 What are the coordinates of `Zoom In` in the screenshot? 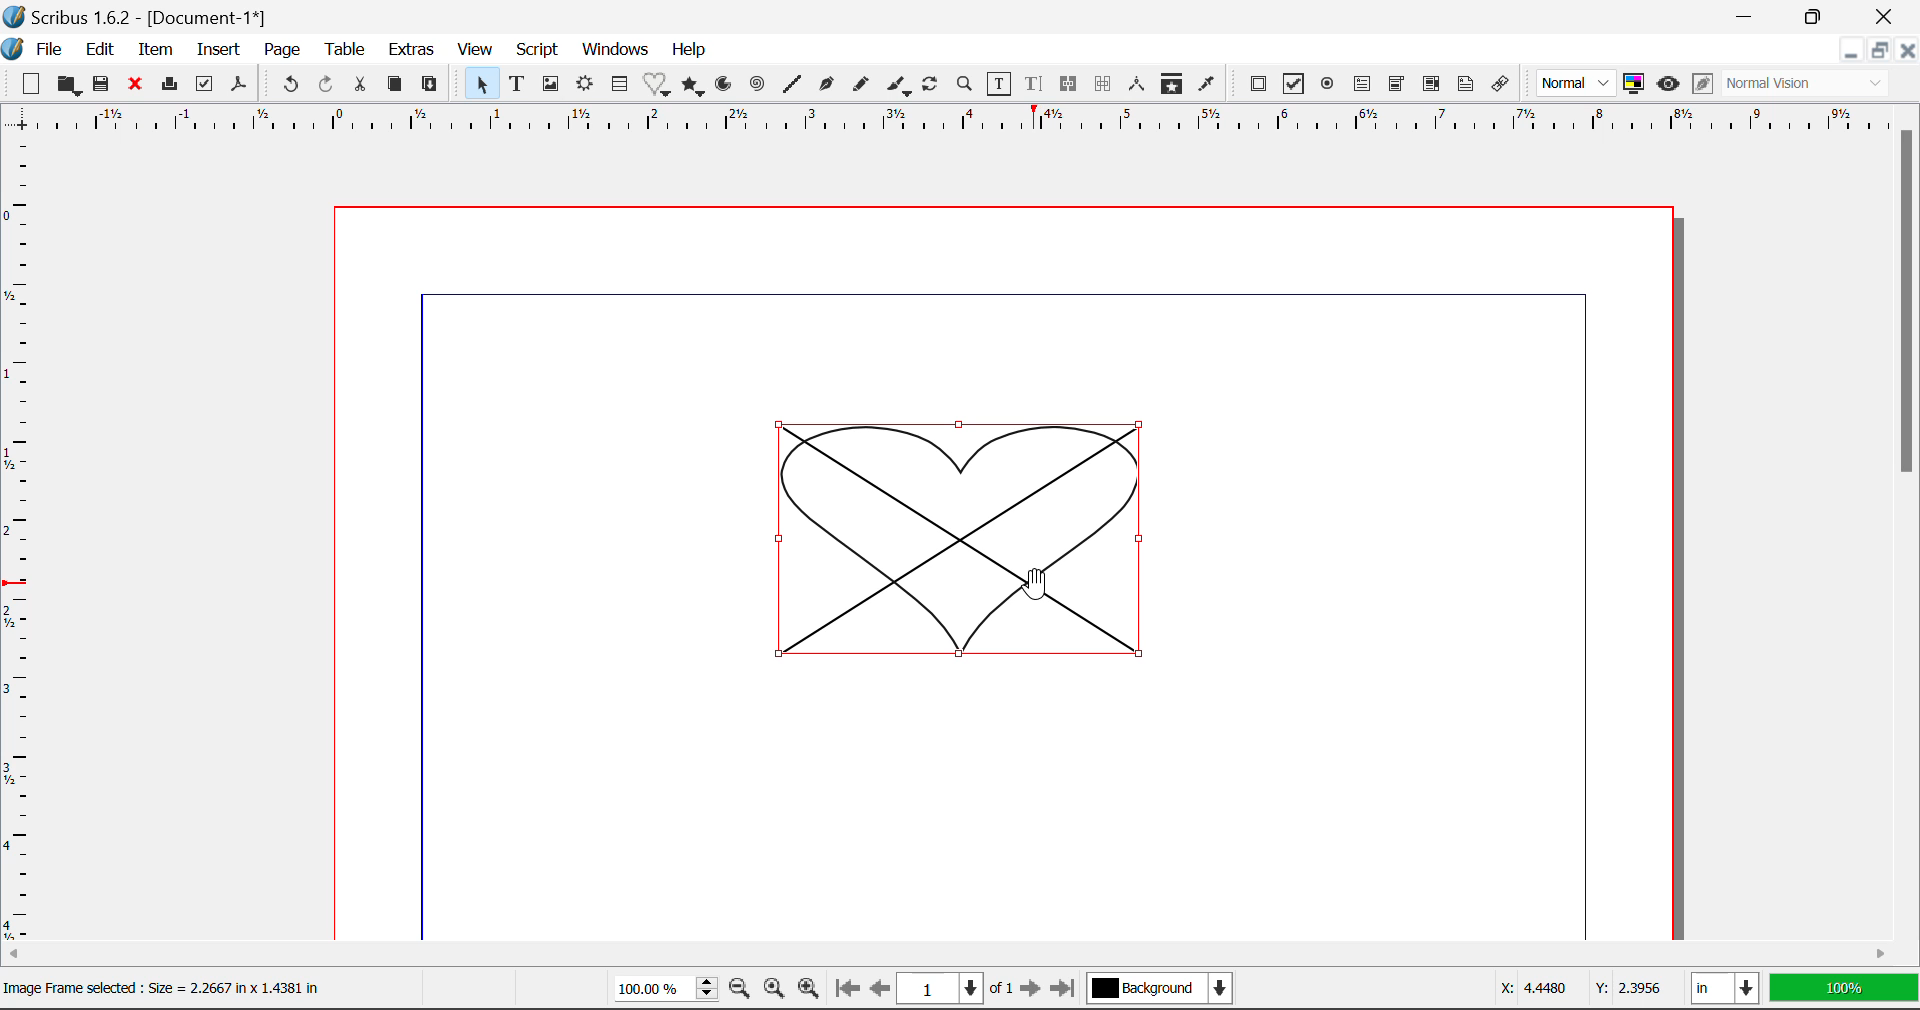 It's located at (809, 990).